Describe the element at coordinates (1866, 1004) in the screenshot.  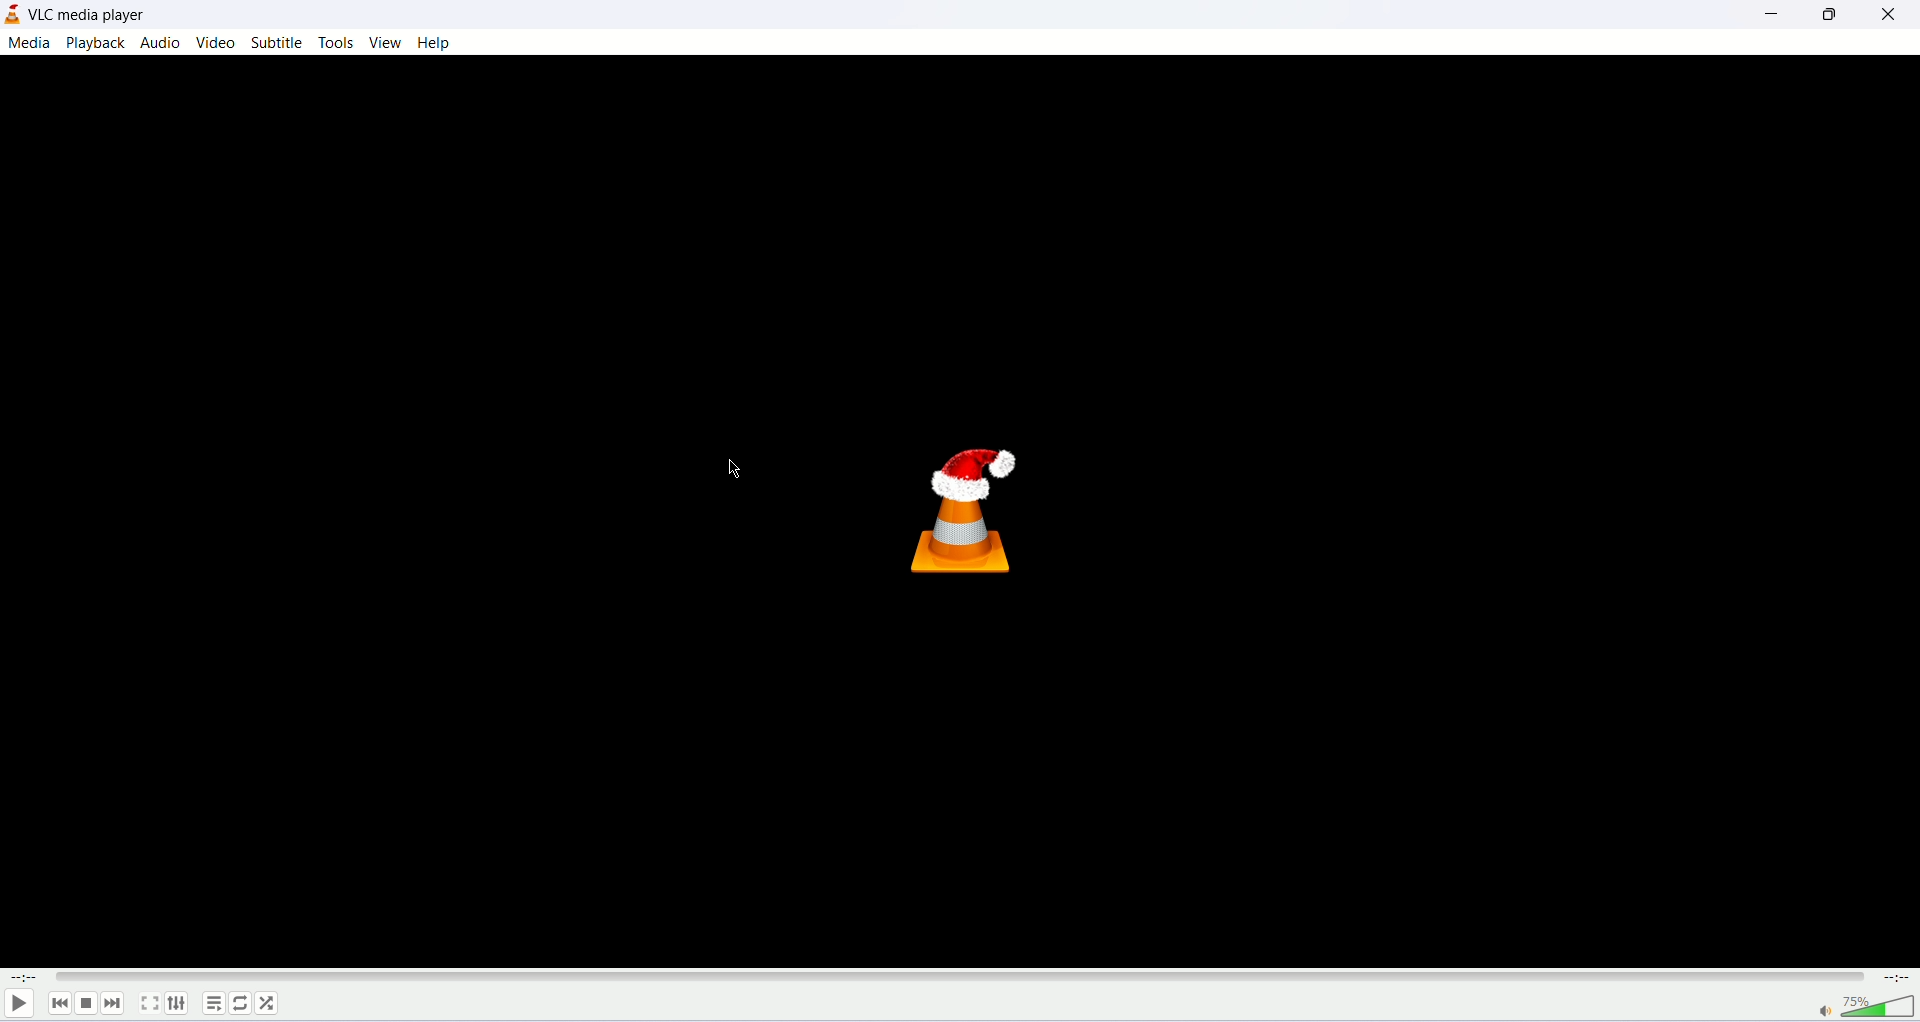
I see `volume bar` at that location.